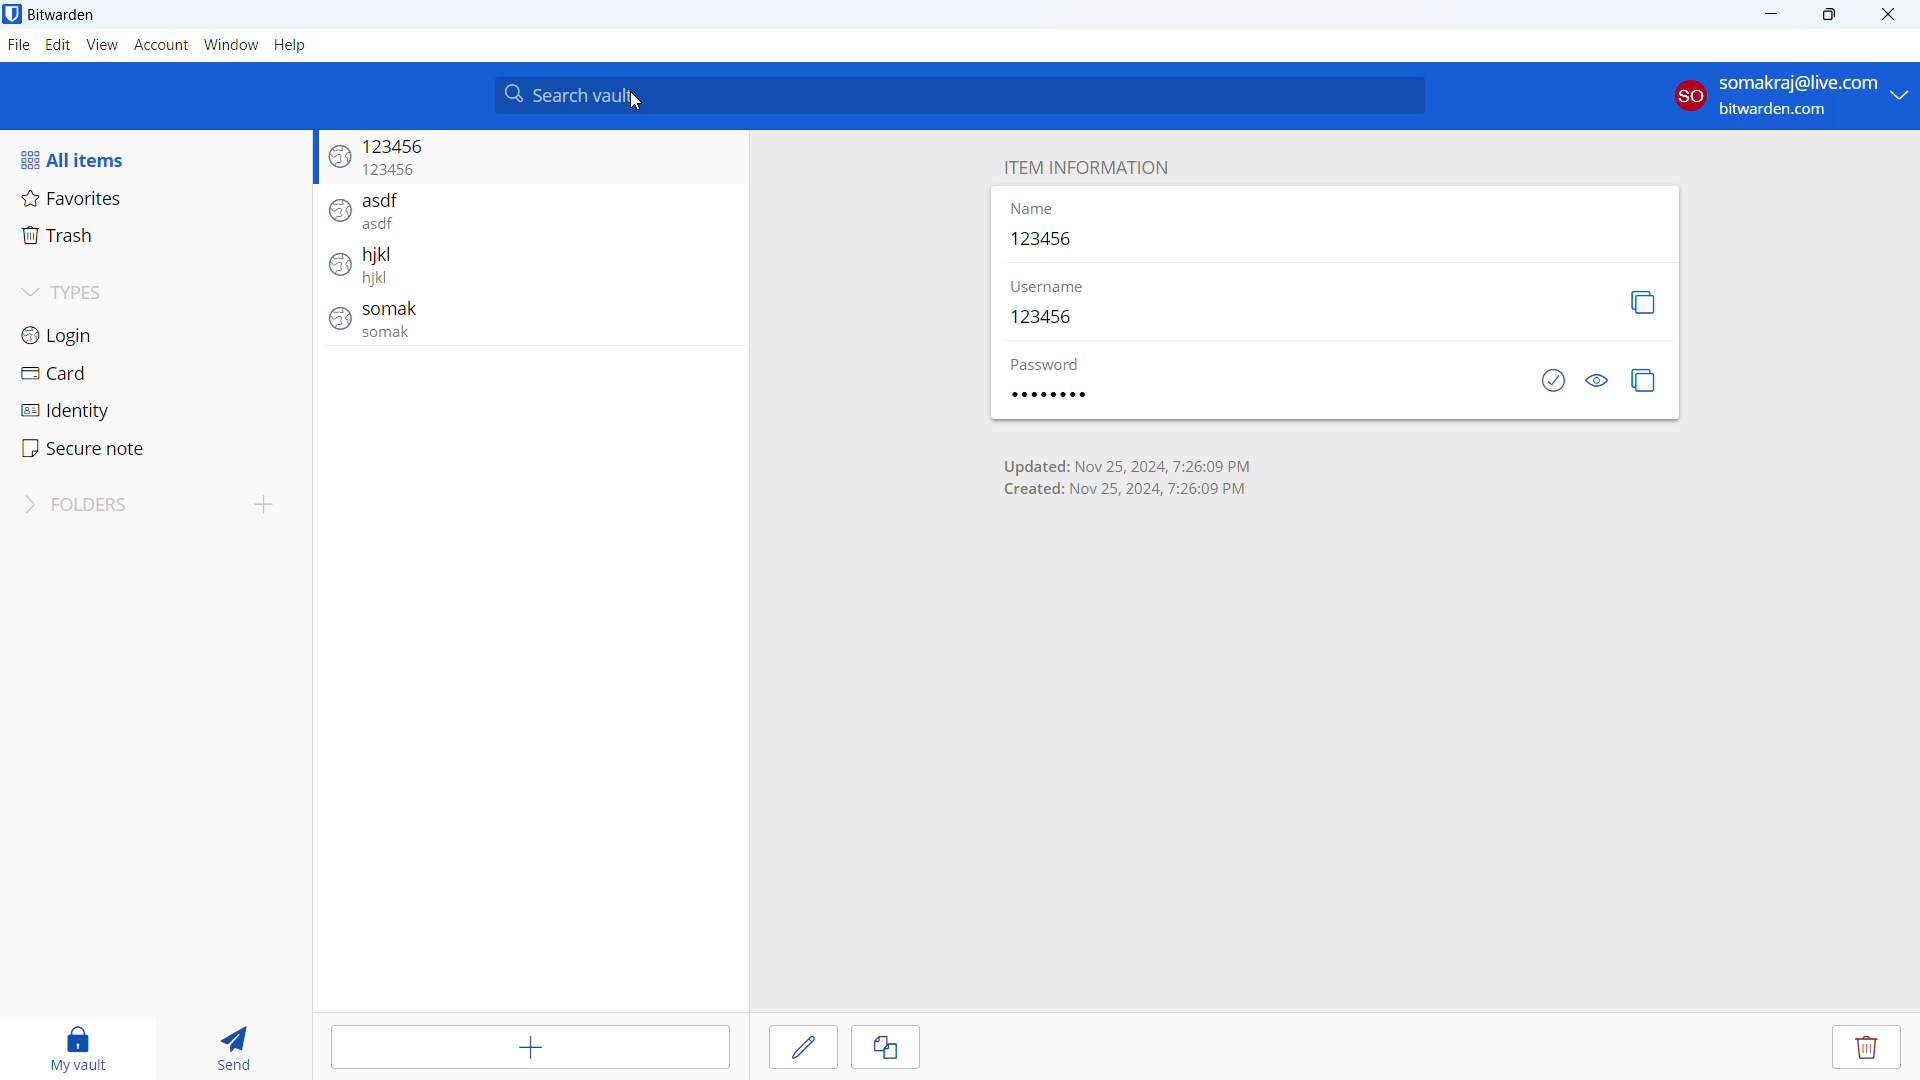  What do you see at coordinates (1598, 381) in the screenshot?
I see `toggle visibility` at bounding box center [1598, 381].